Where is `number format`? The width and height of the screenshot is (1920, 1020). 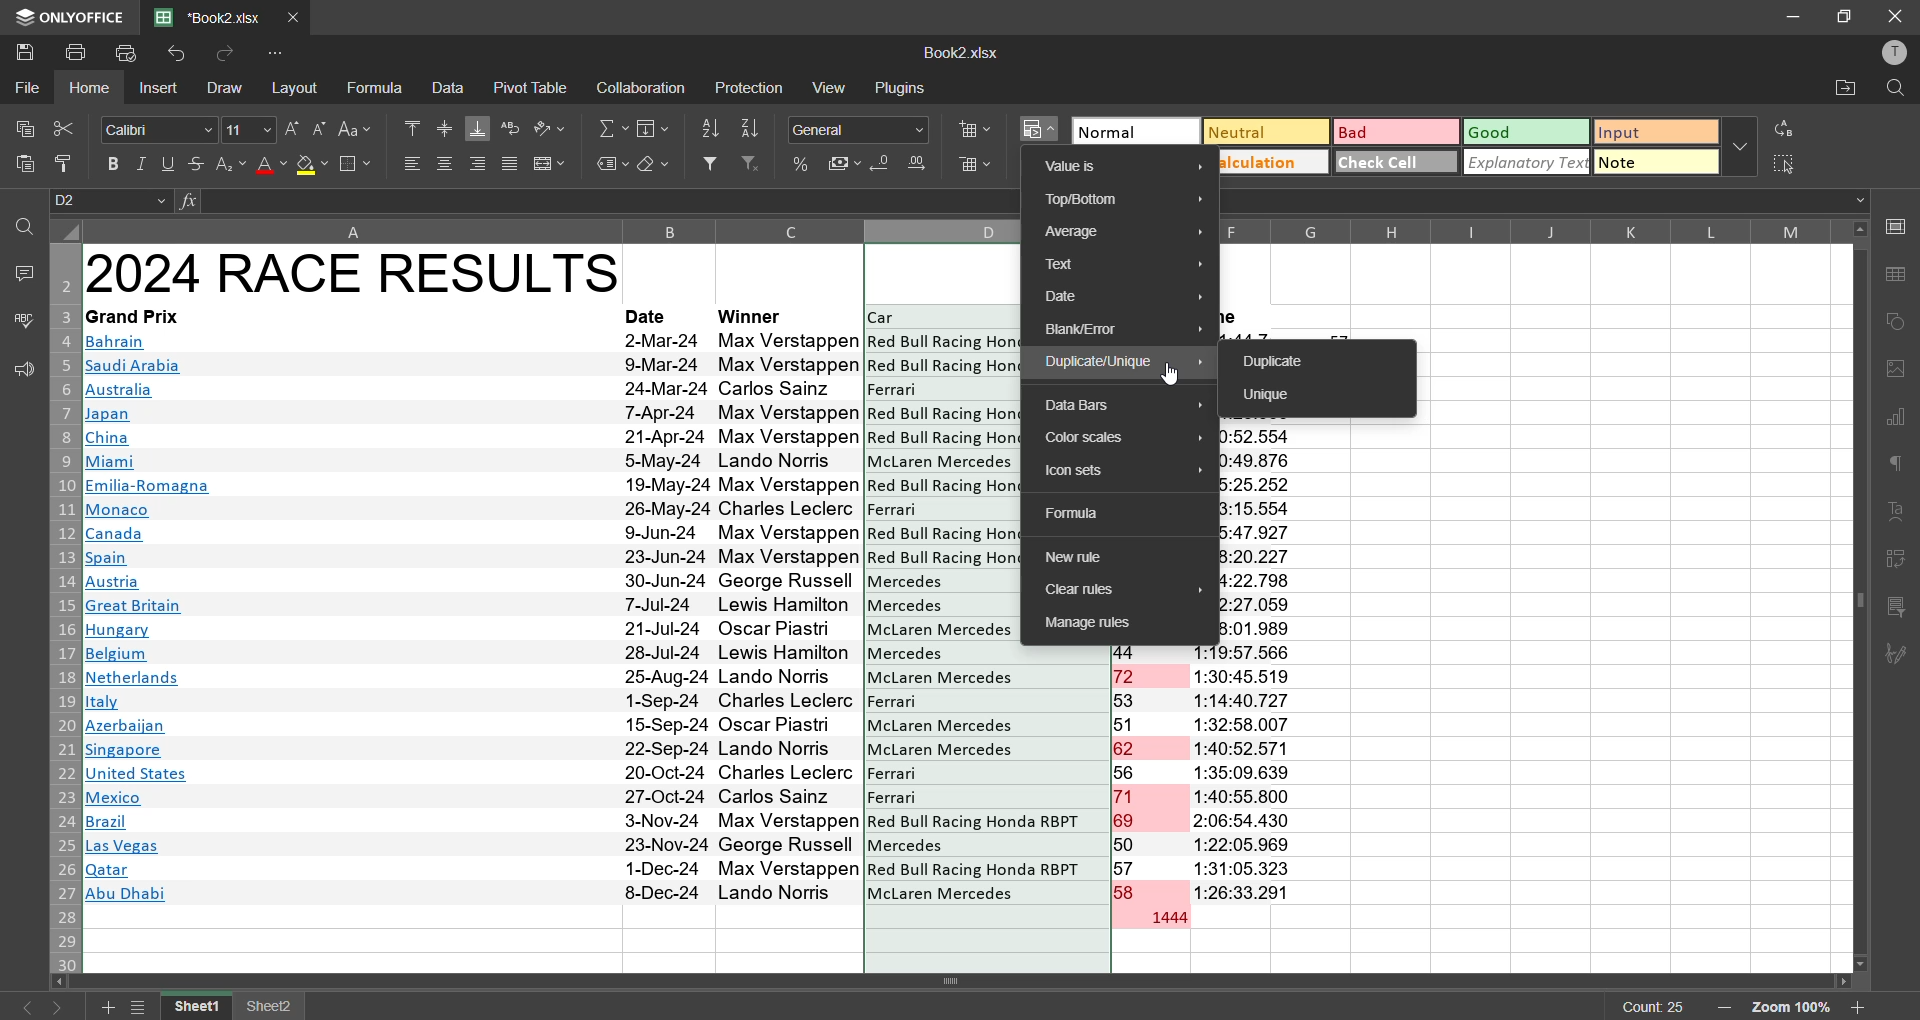
number format is located at coordinates (865, 129).